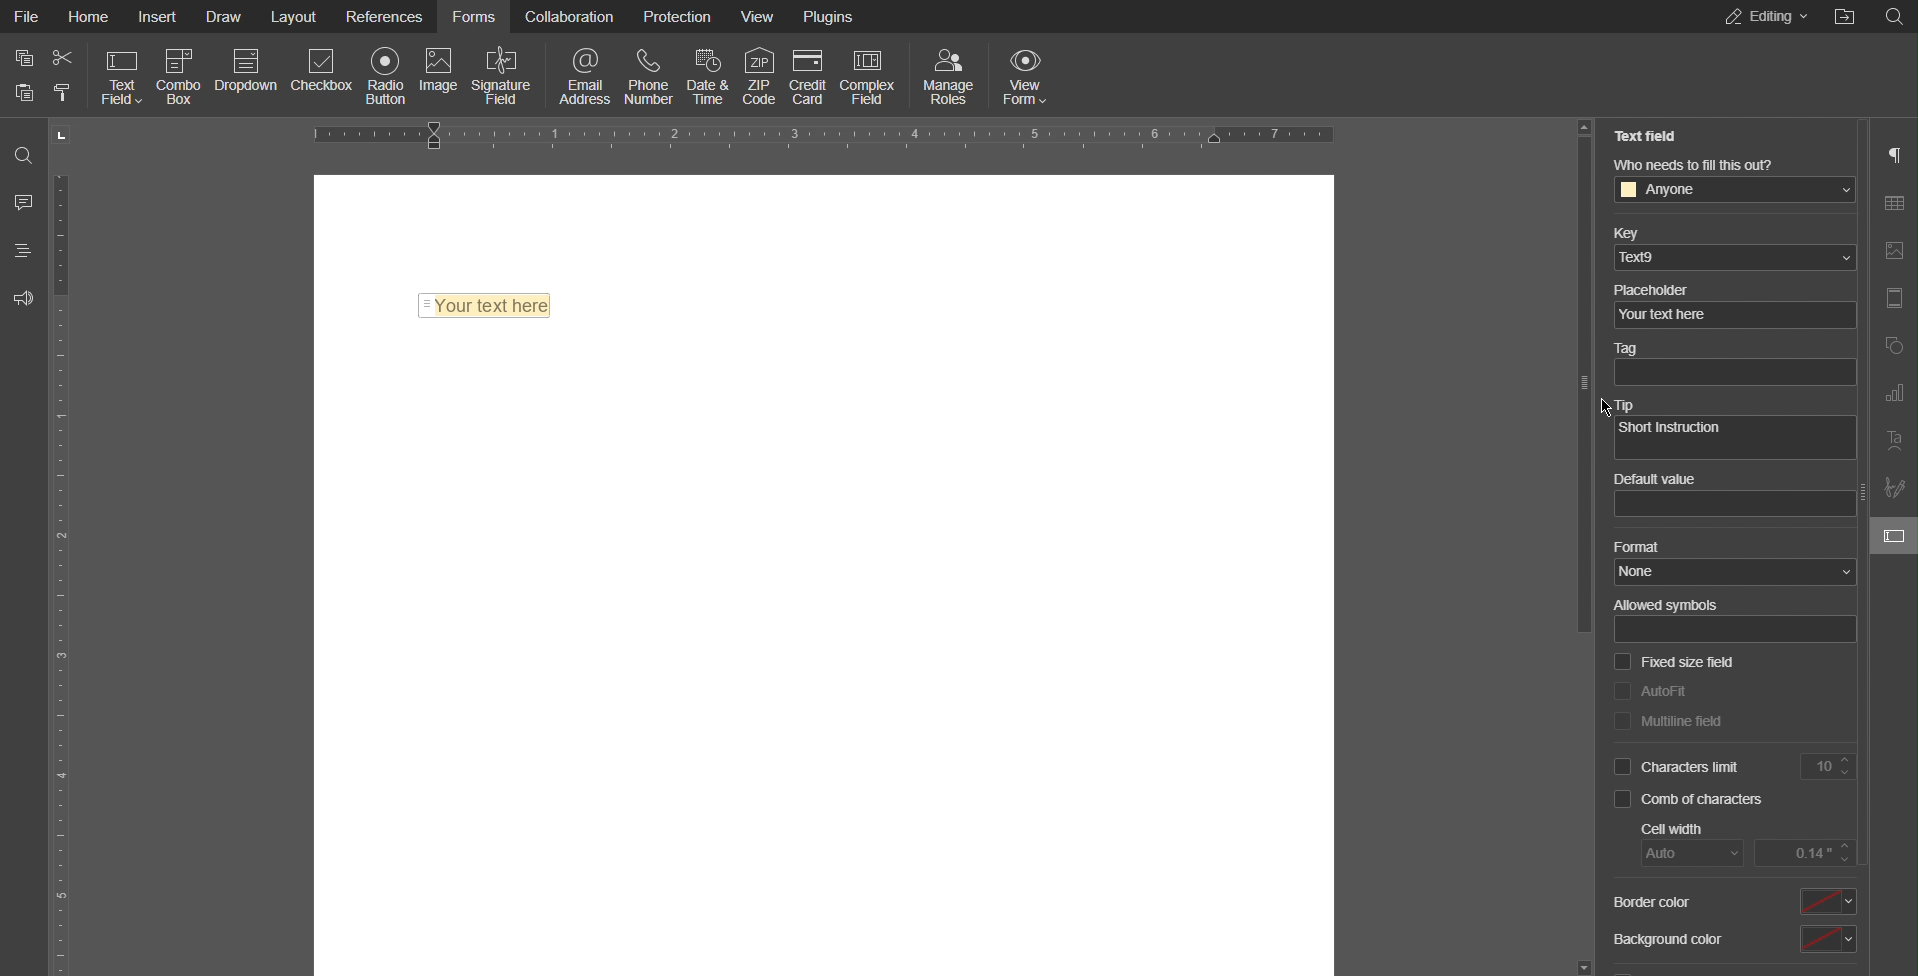 The width and height of the screenshot is (1918, 976). I want to click on Border Color, so click(1658, 904).